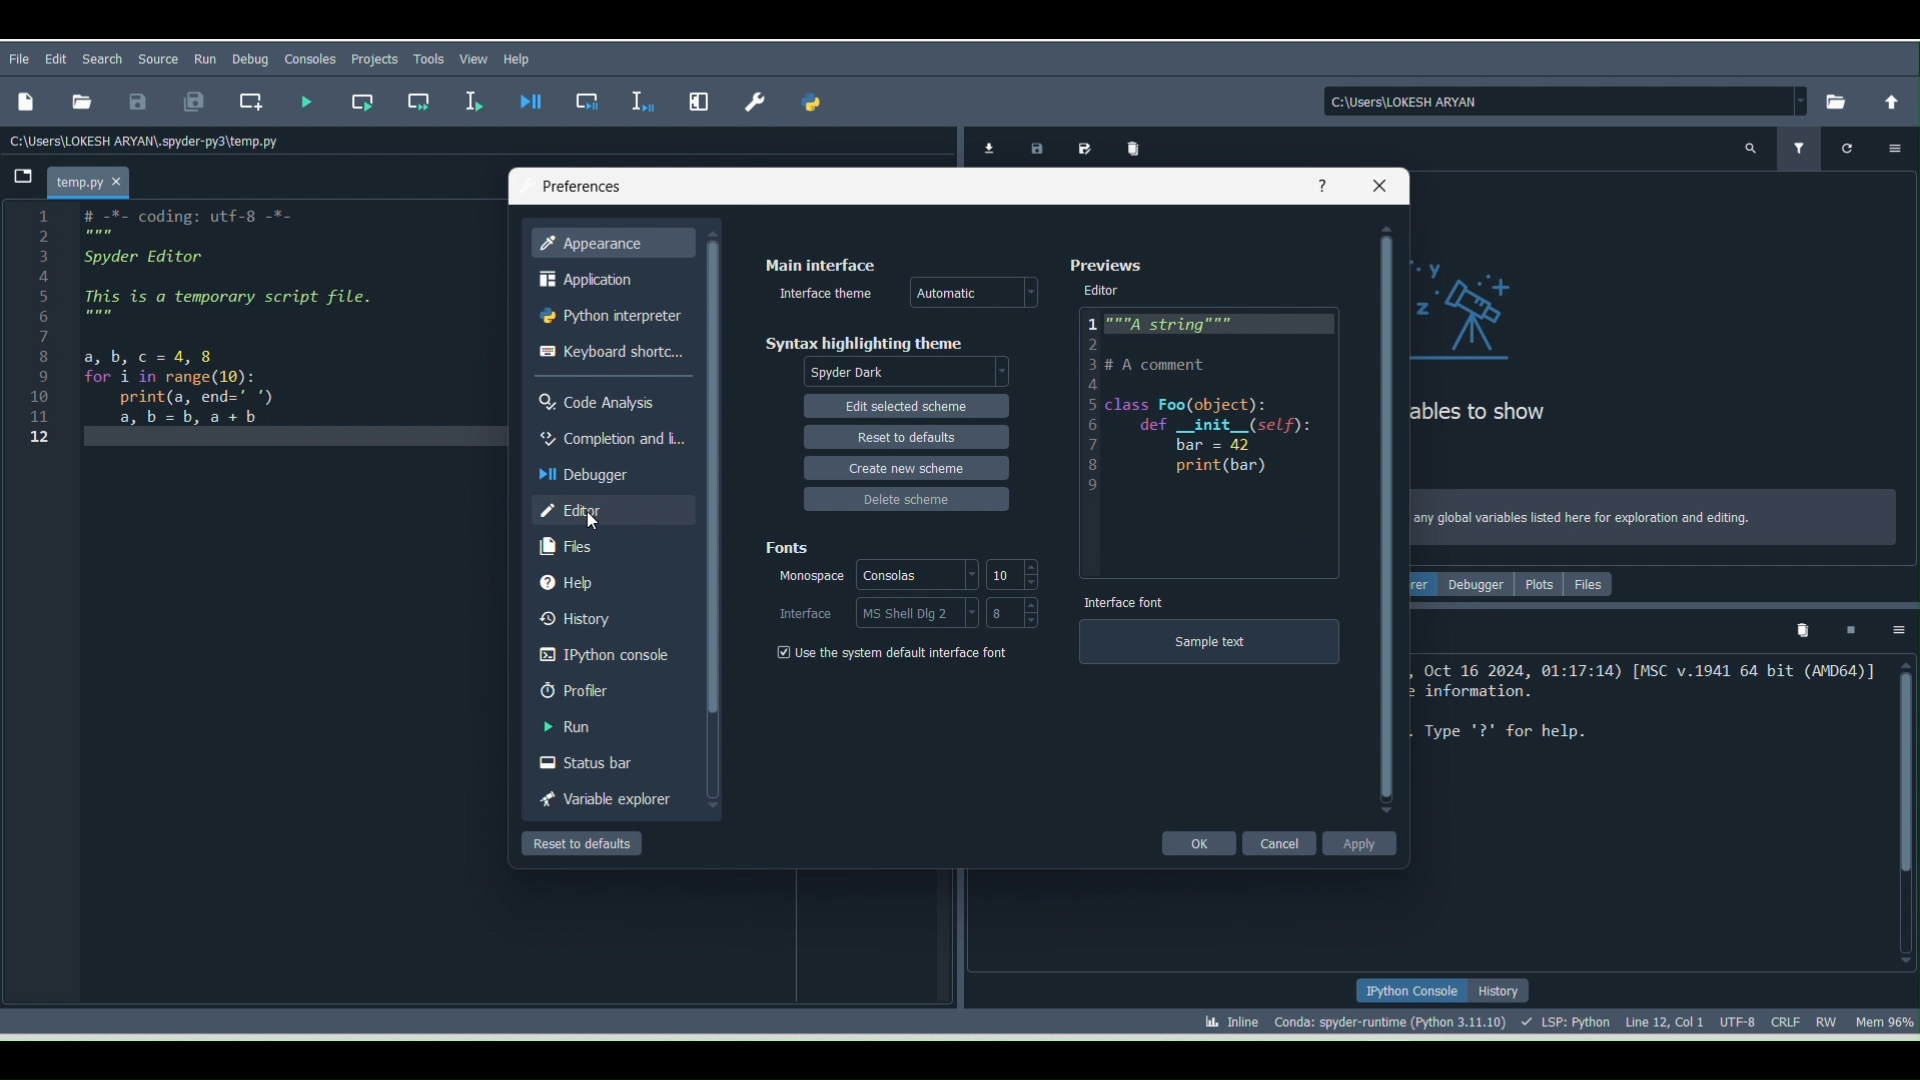 This screenshot has width=1920, height=1080. What do you see at coordinates (818, 264) in the screenshot?
I see `Main Interface` at bounding box center [818, 264].